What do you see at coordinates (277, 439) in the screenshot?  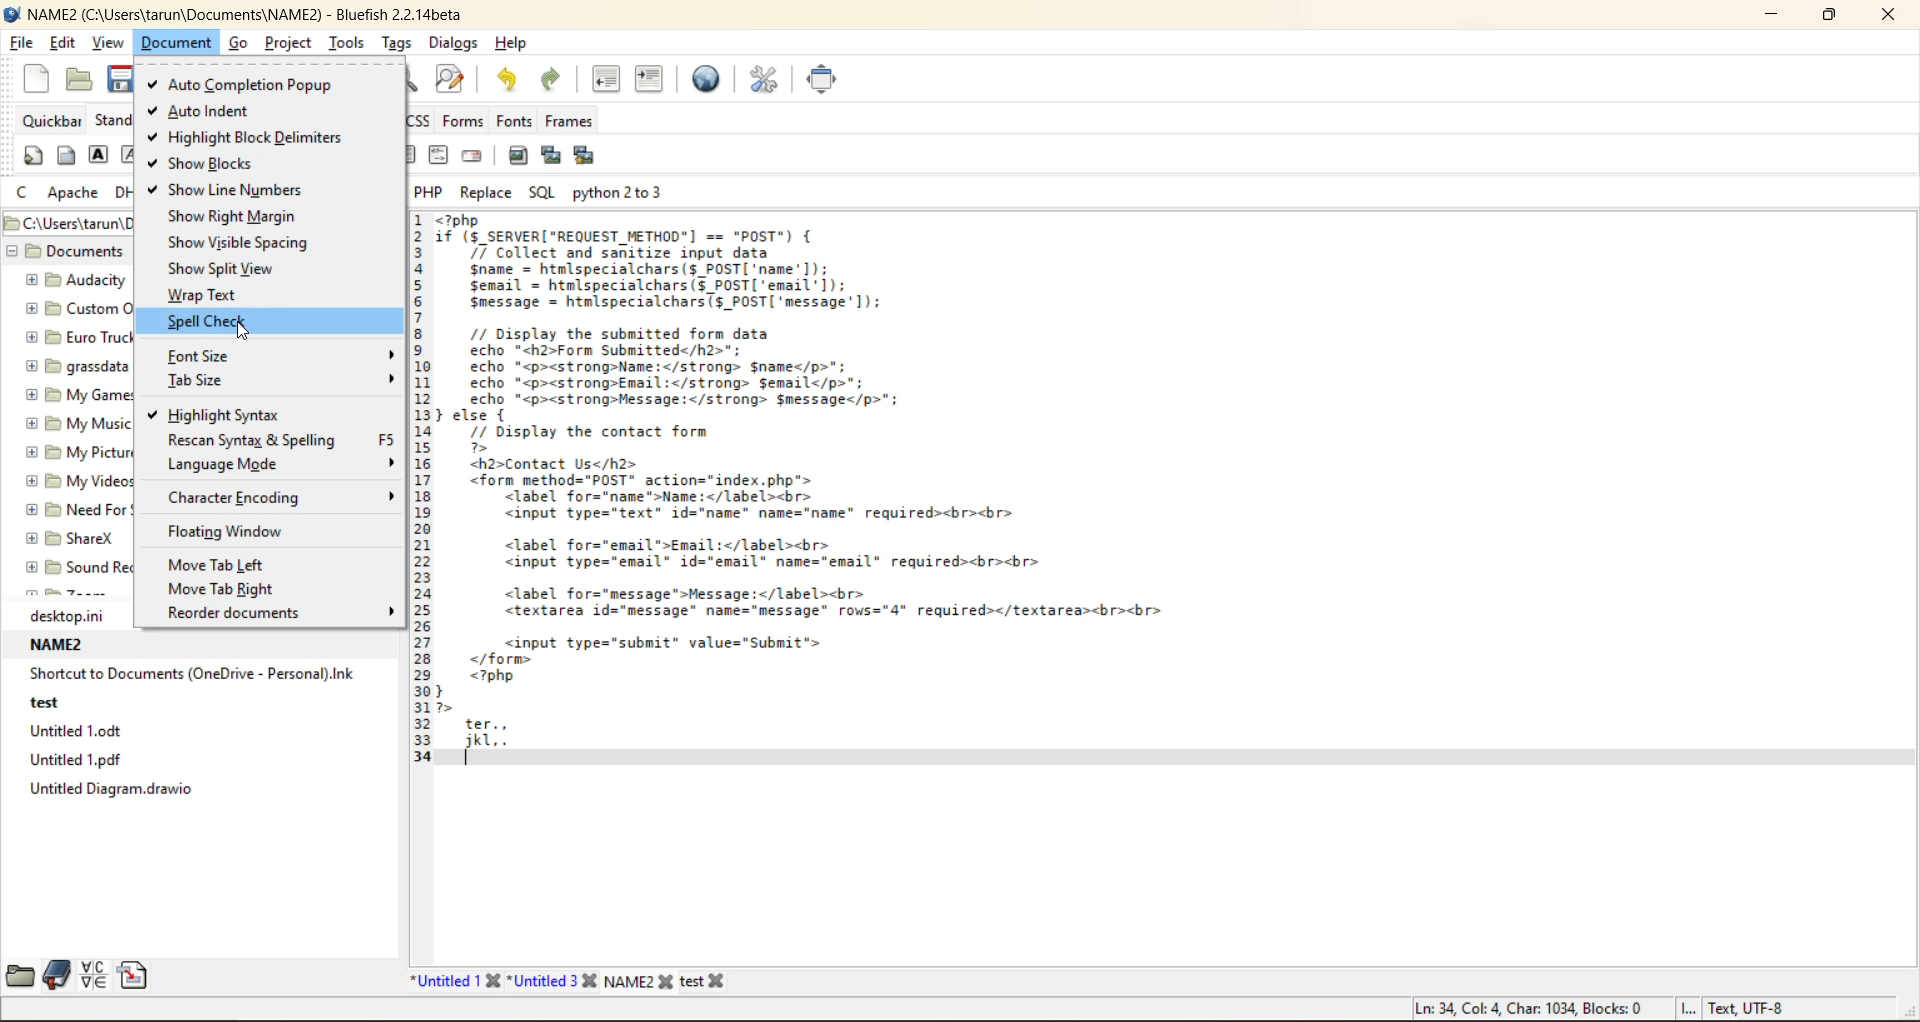 I see `rescan syntax and spelling` at bounding box center [277, 439].